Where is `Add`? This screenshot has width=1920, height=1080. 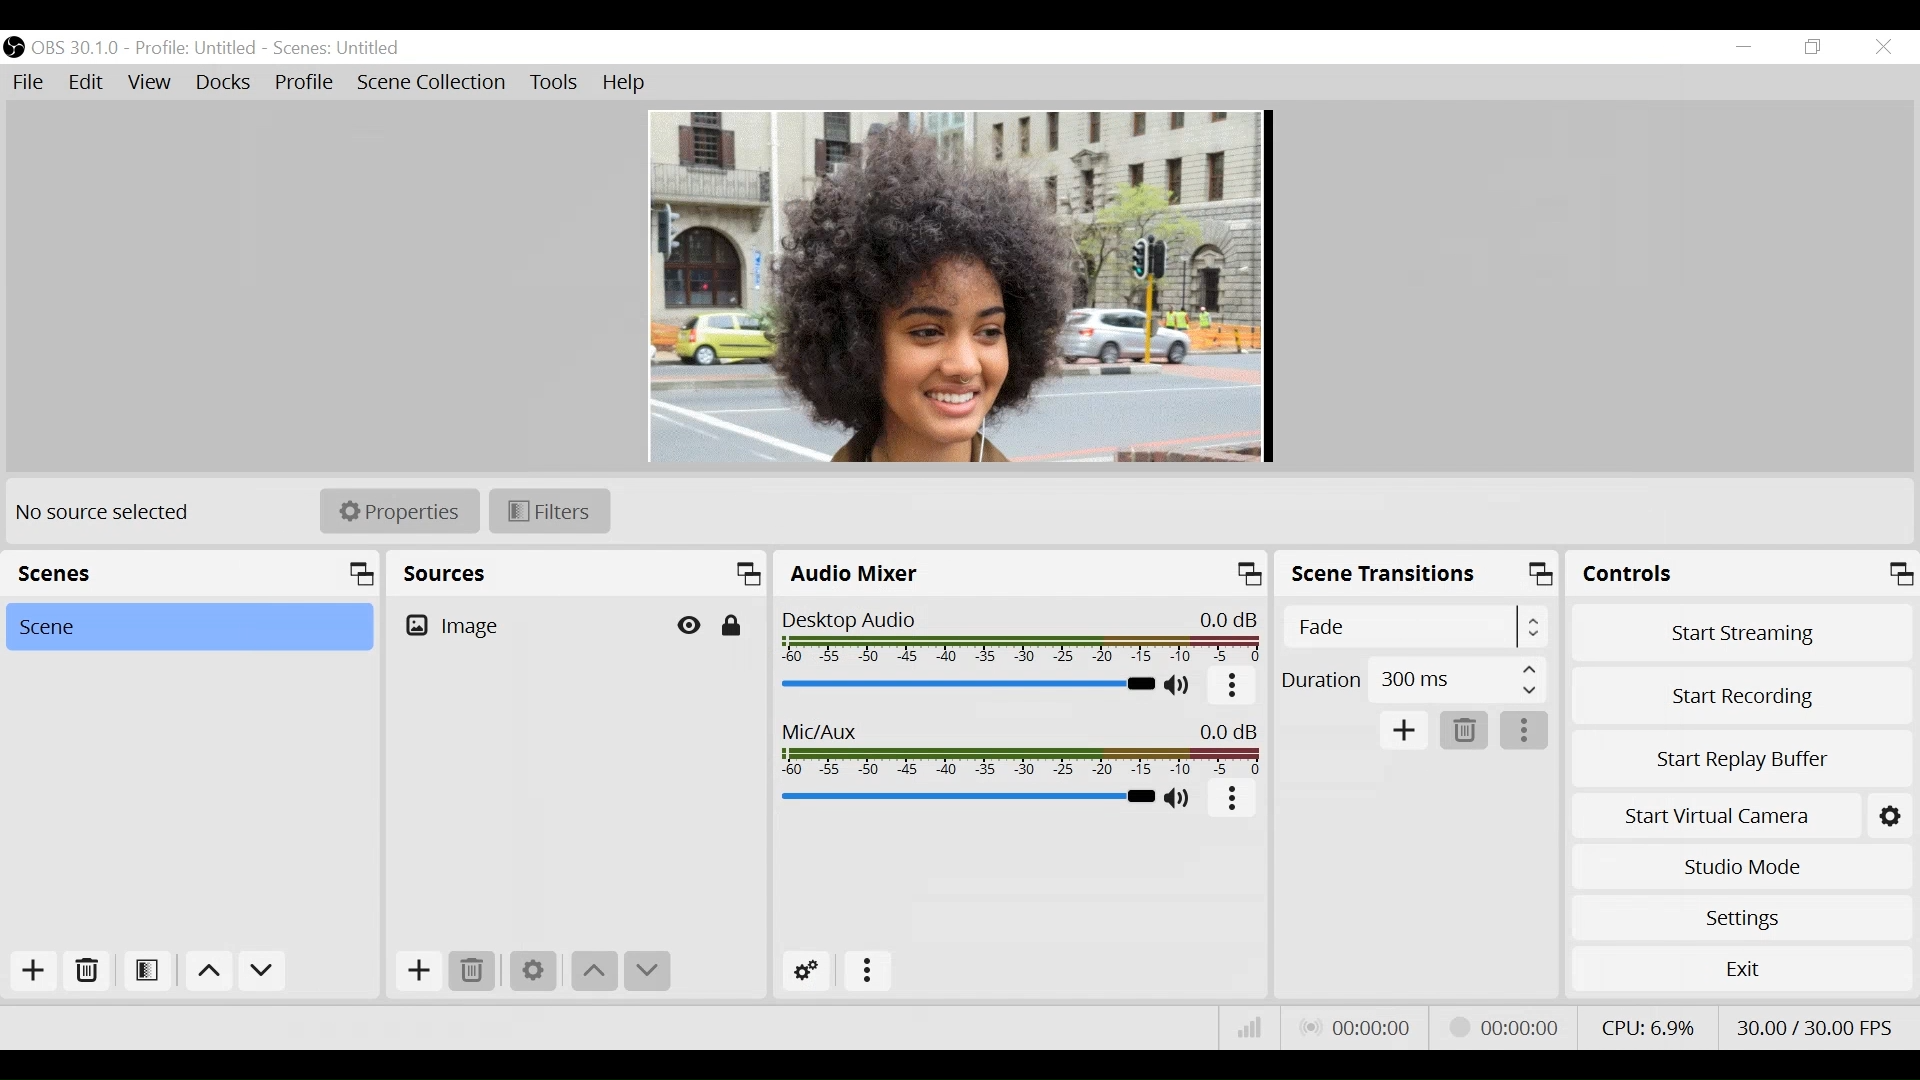
Add is located at coordinates (418, 971).